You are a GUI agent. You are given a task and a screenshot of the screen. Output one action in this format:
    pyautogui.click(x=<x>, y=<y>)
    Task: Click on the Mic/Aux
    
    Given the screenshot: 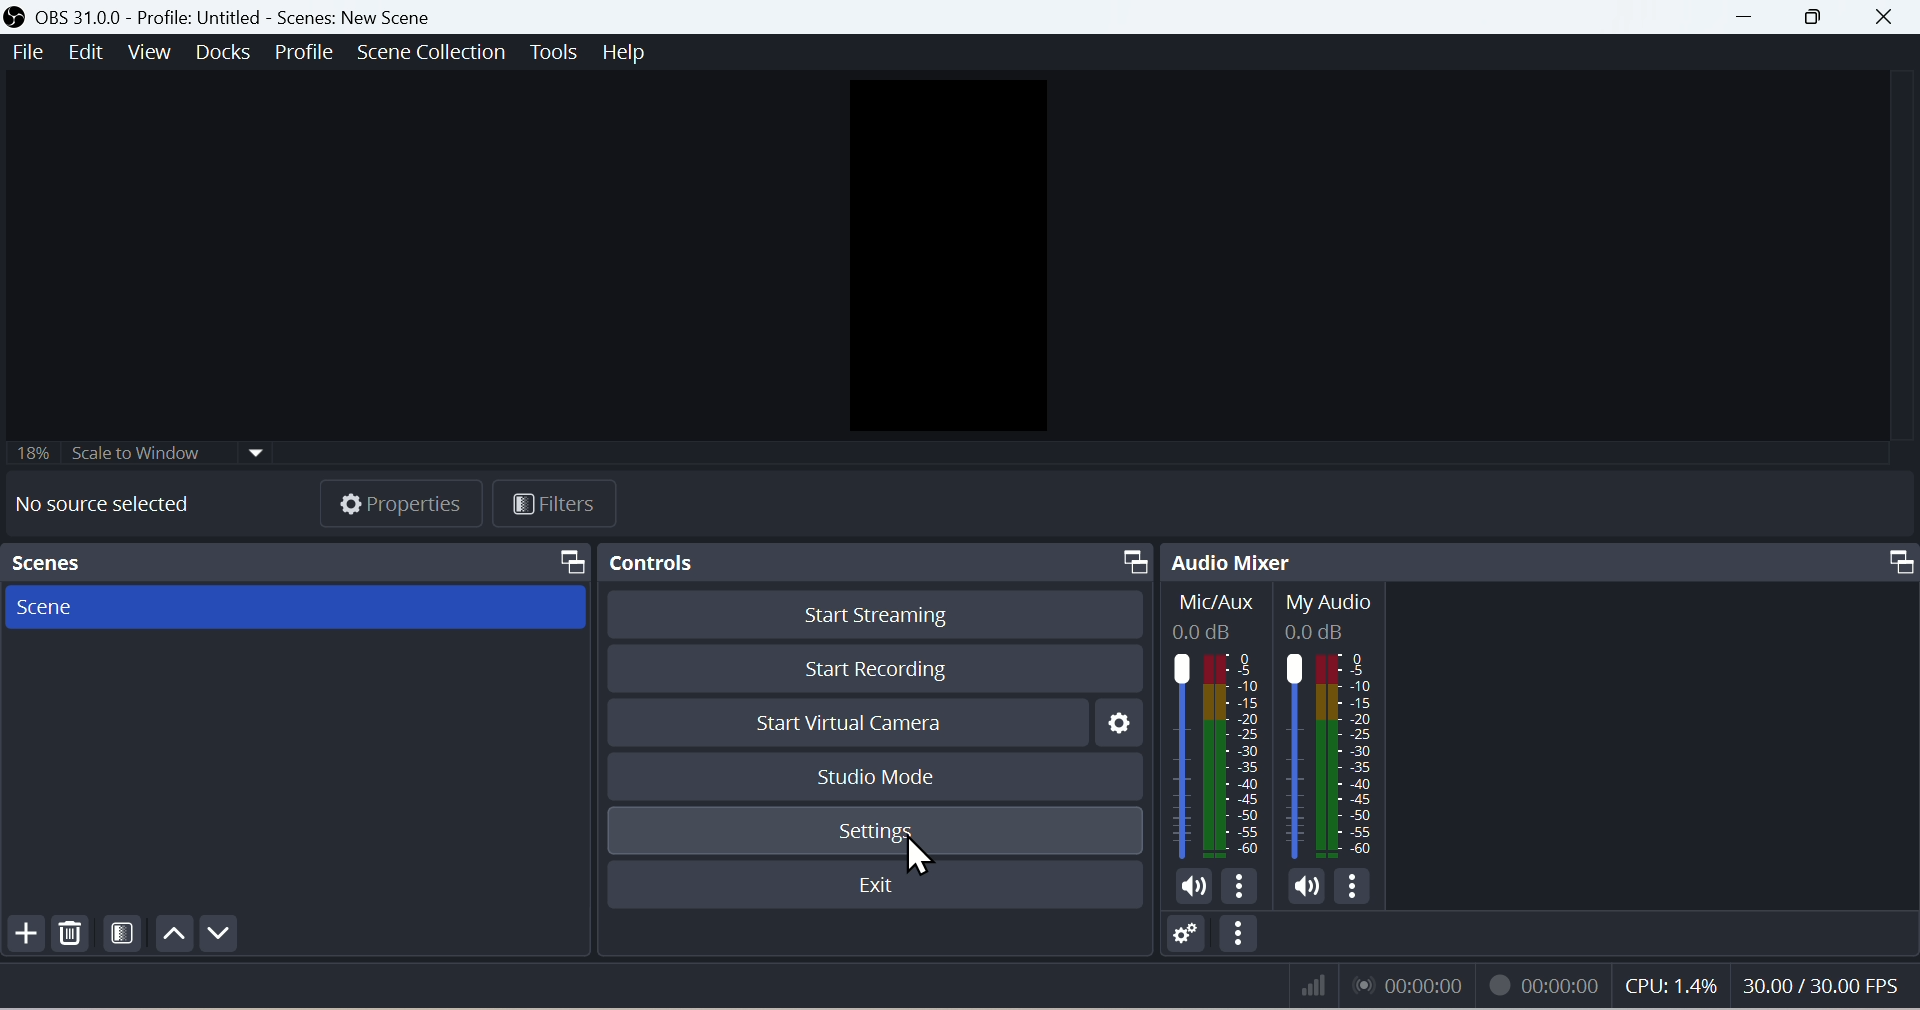 What is the action you would take?
    pyautogui.click(x=1215, y=602)
    